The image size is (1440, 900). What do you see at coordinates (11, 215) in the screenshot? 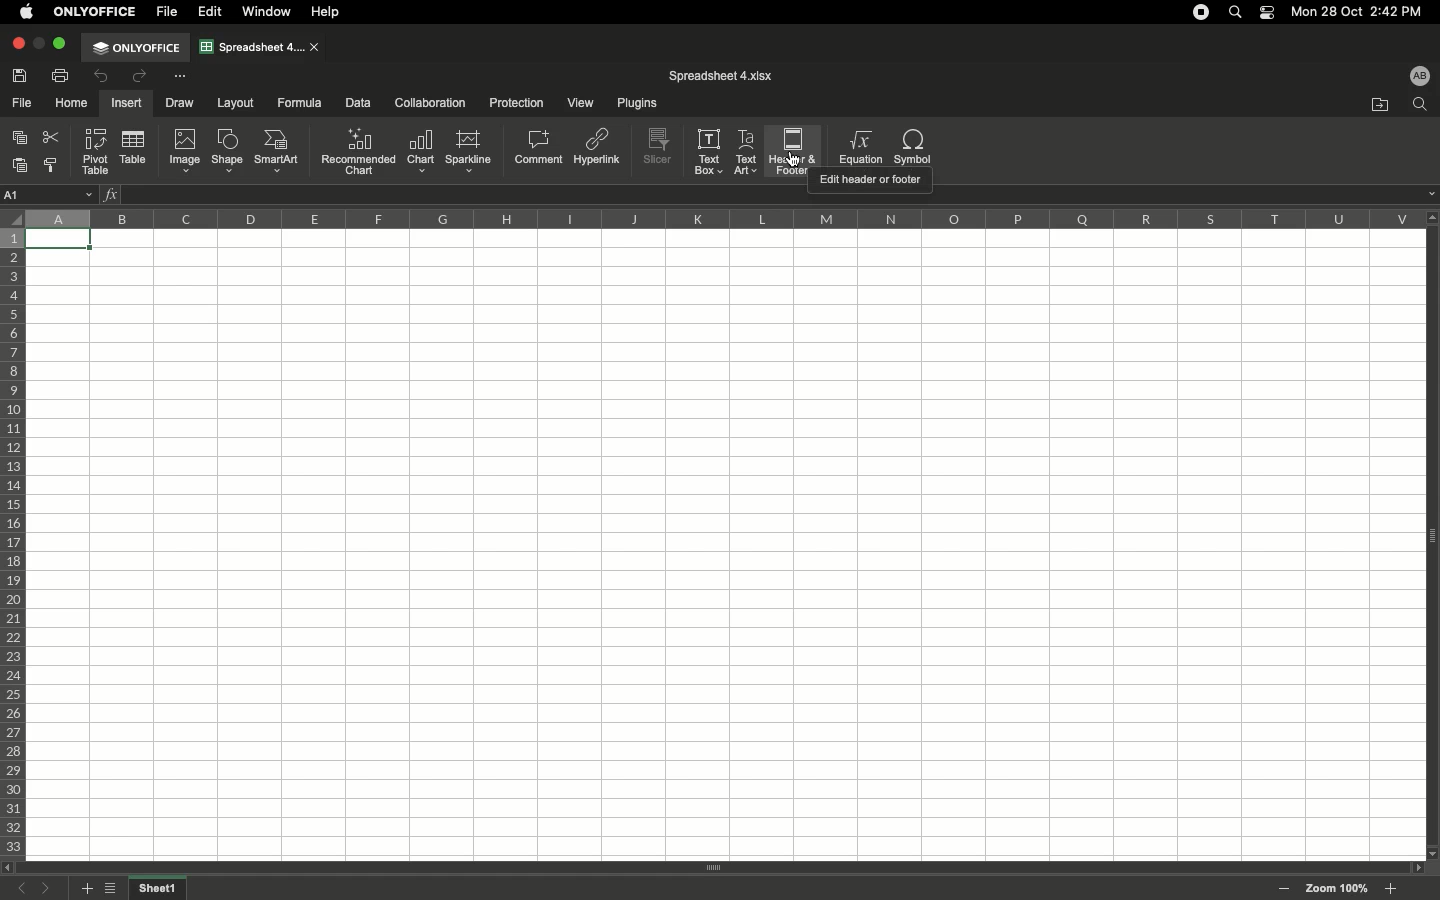
I see `Selector` at bounding box center [11, 215].